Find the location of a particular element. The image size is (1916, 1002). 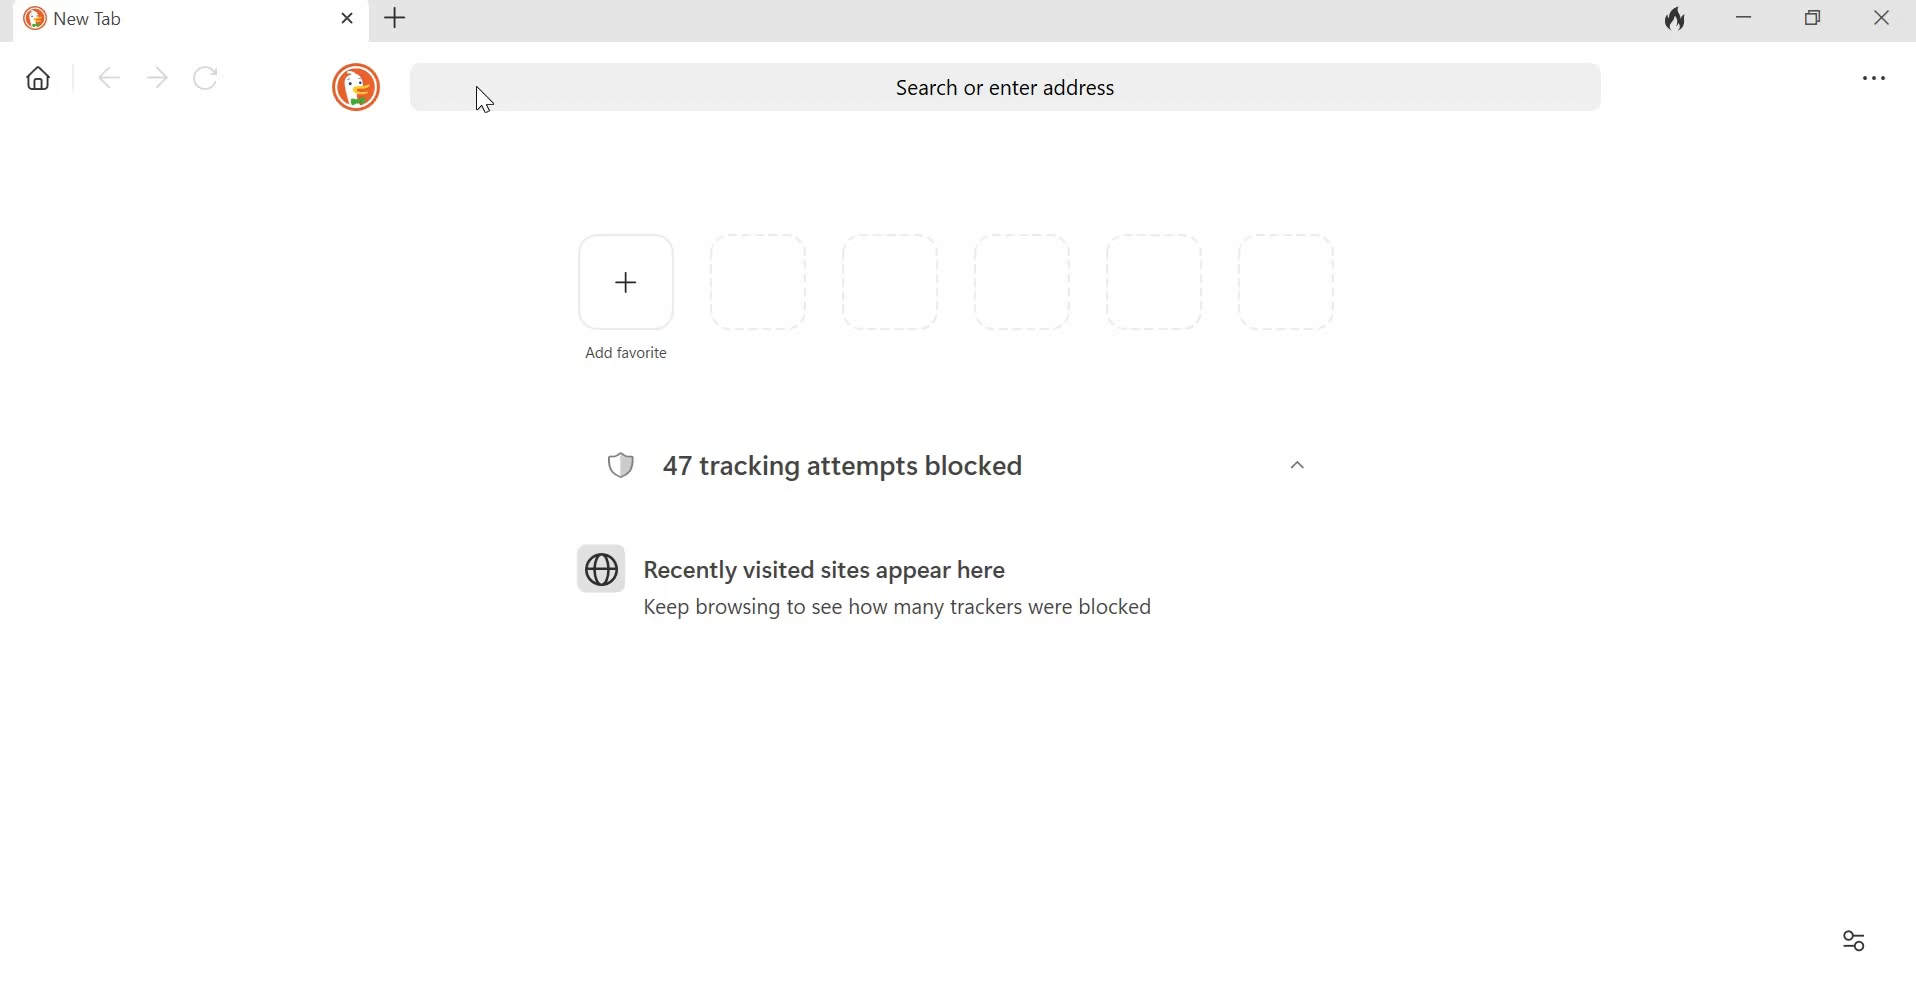

close is located at coordinates (348, 19).